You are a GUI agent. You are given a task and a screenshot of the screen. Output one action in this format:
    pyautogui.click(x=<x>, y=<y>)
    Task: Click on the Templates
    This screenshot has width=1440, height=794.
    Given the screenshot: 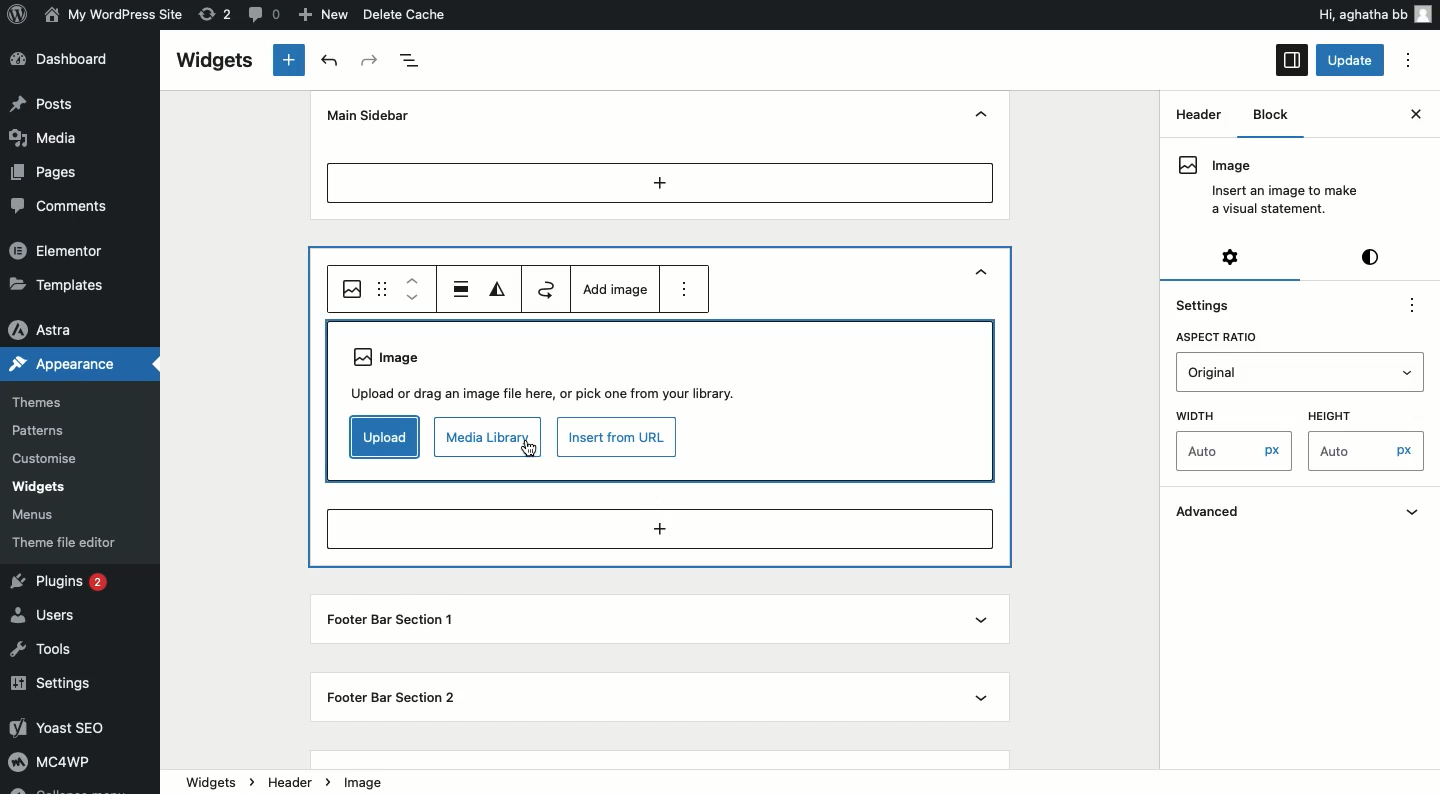 What is the action you would take?
    pyautogui.click(x=60, y=283)
    